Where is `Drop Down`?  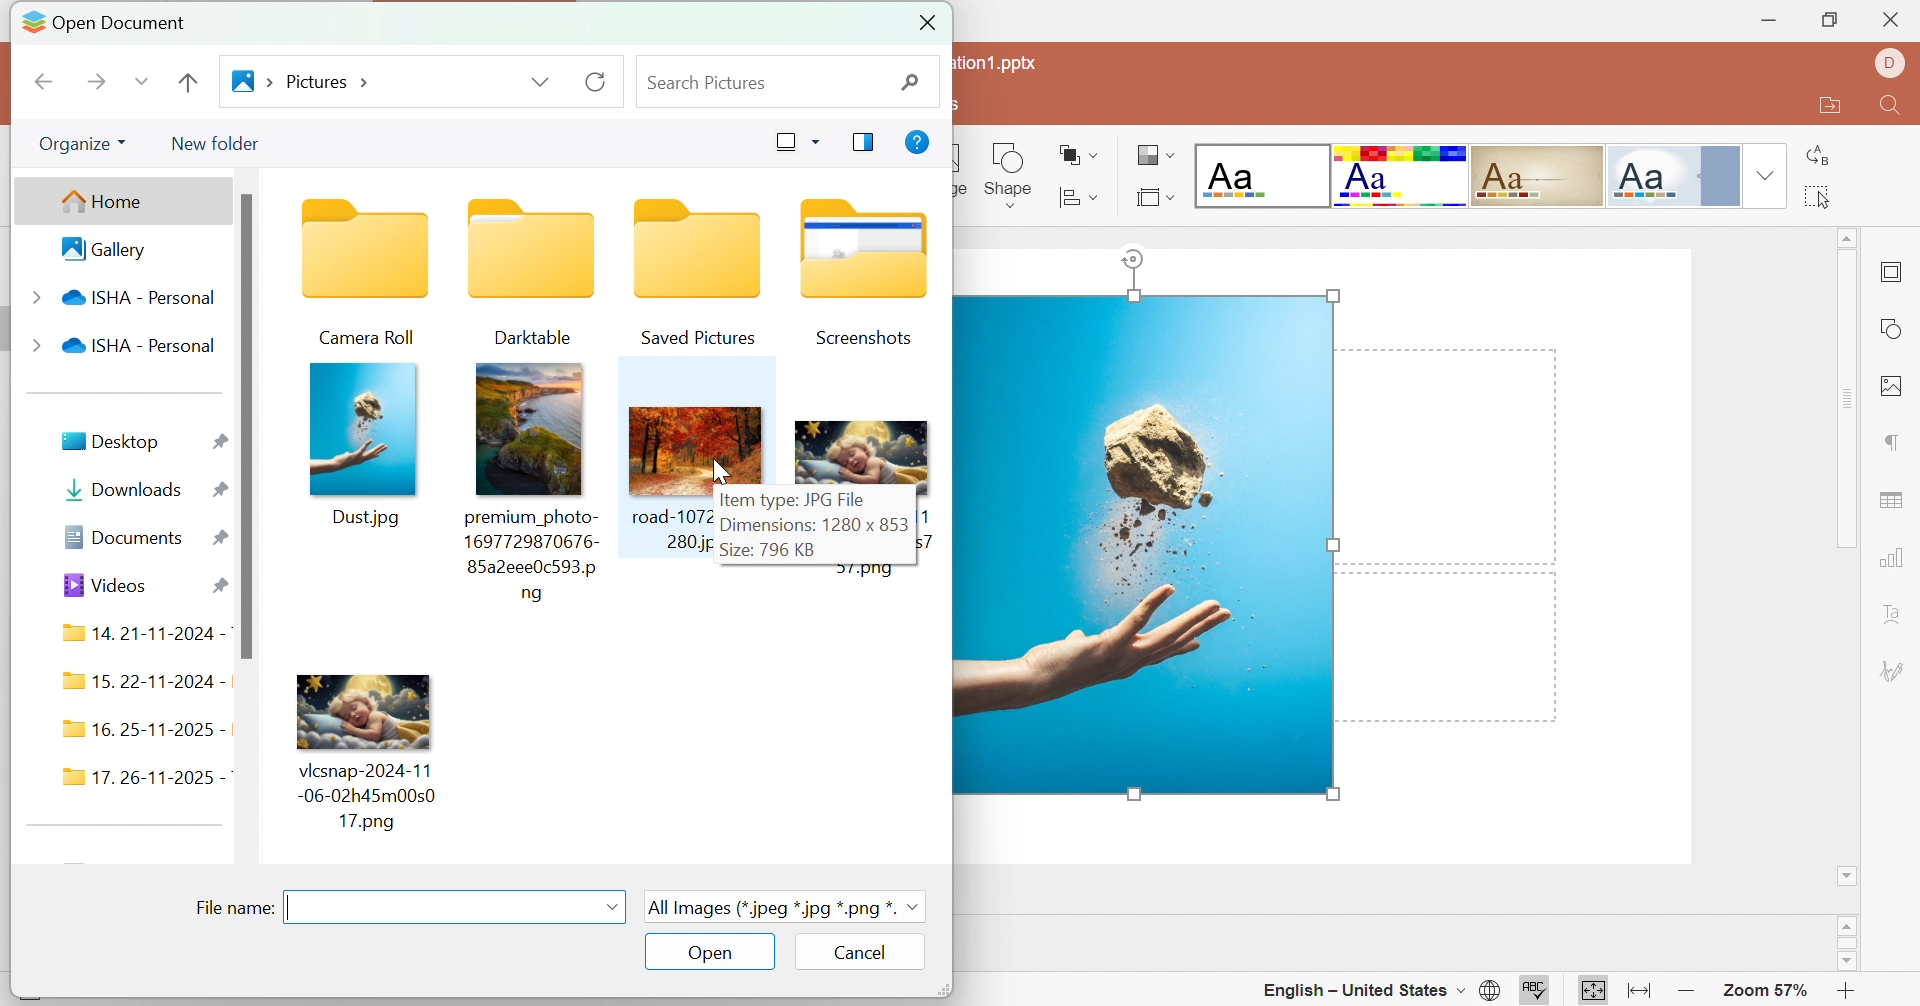 Drop Down is located at coordinates (39, 349).